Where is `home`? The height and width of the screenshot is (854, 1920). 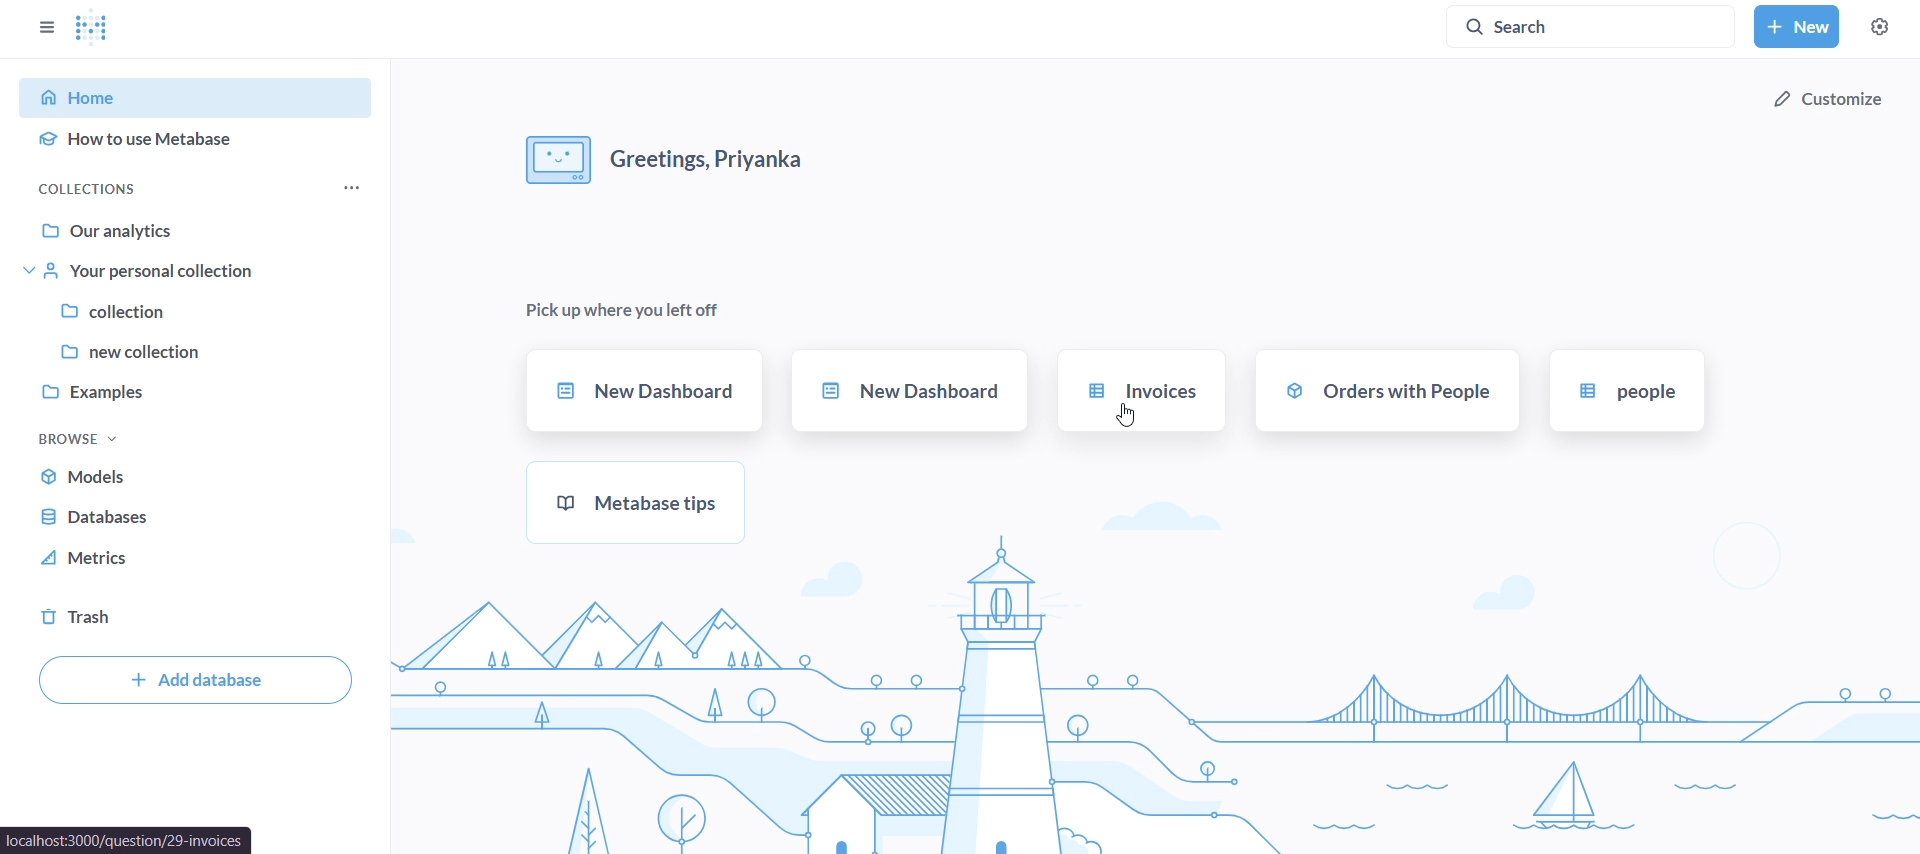 home is located at coordinates (199, 98).